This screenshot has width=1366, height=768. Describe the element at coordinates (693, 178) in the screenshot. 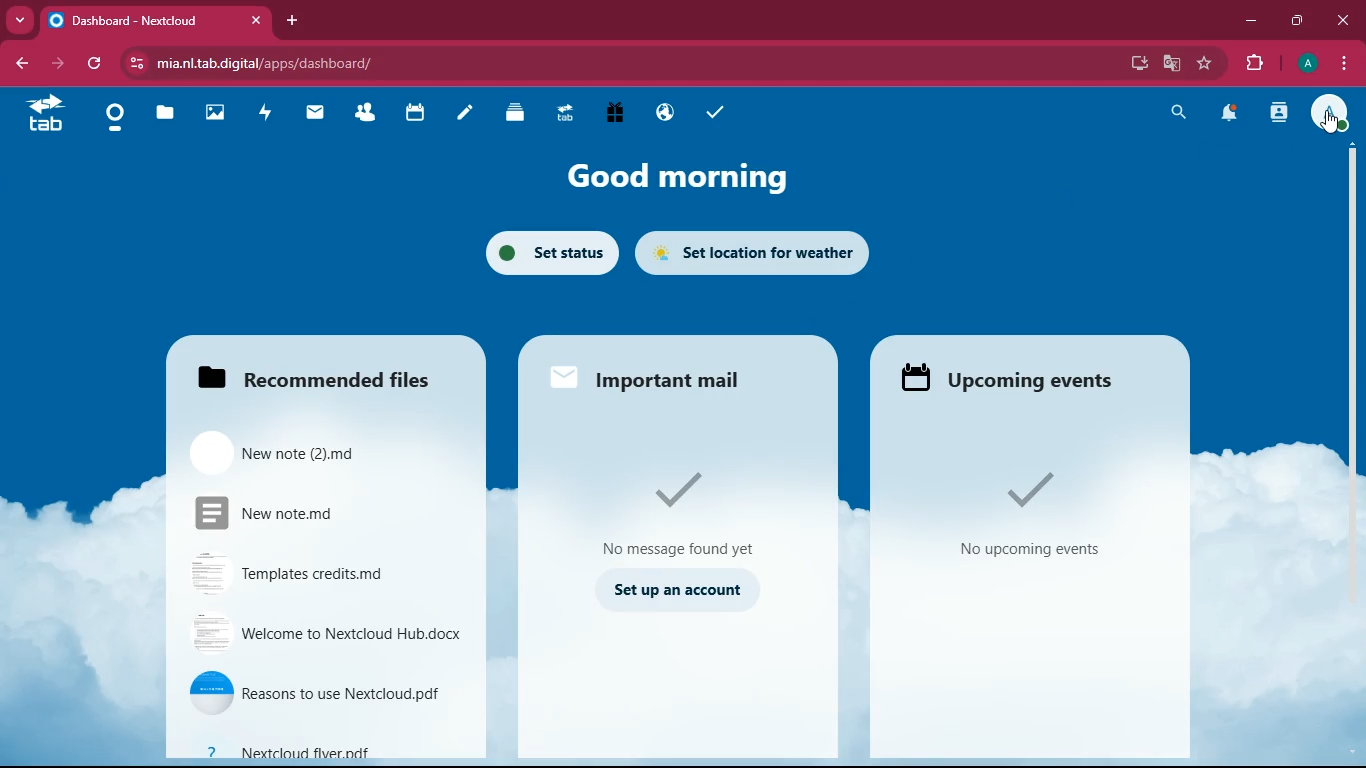

I see `good morning` at that location.